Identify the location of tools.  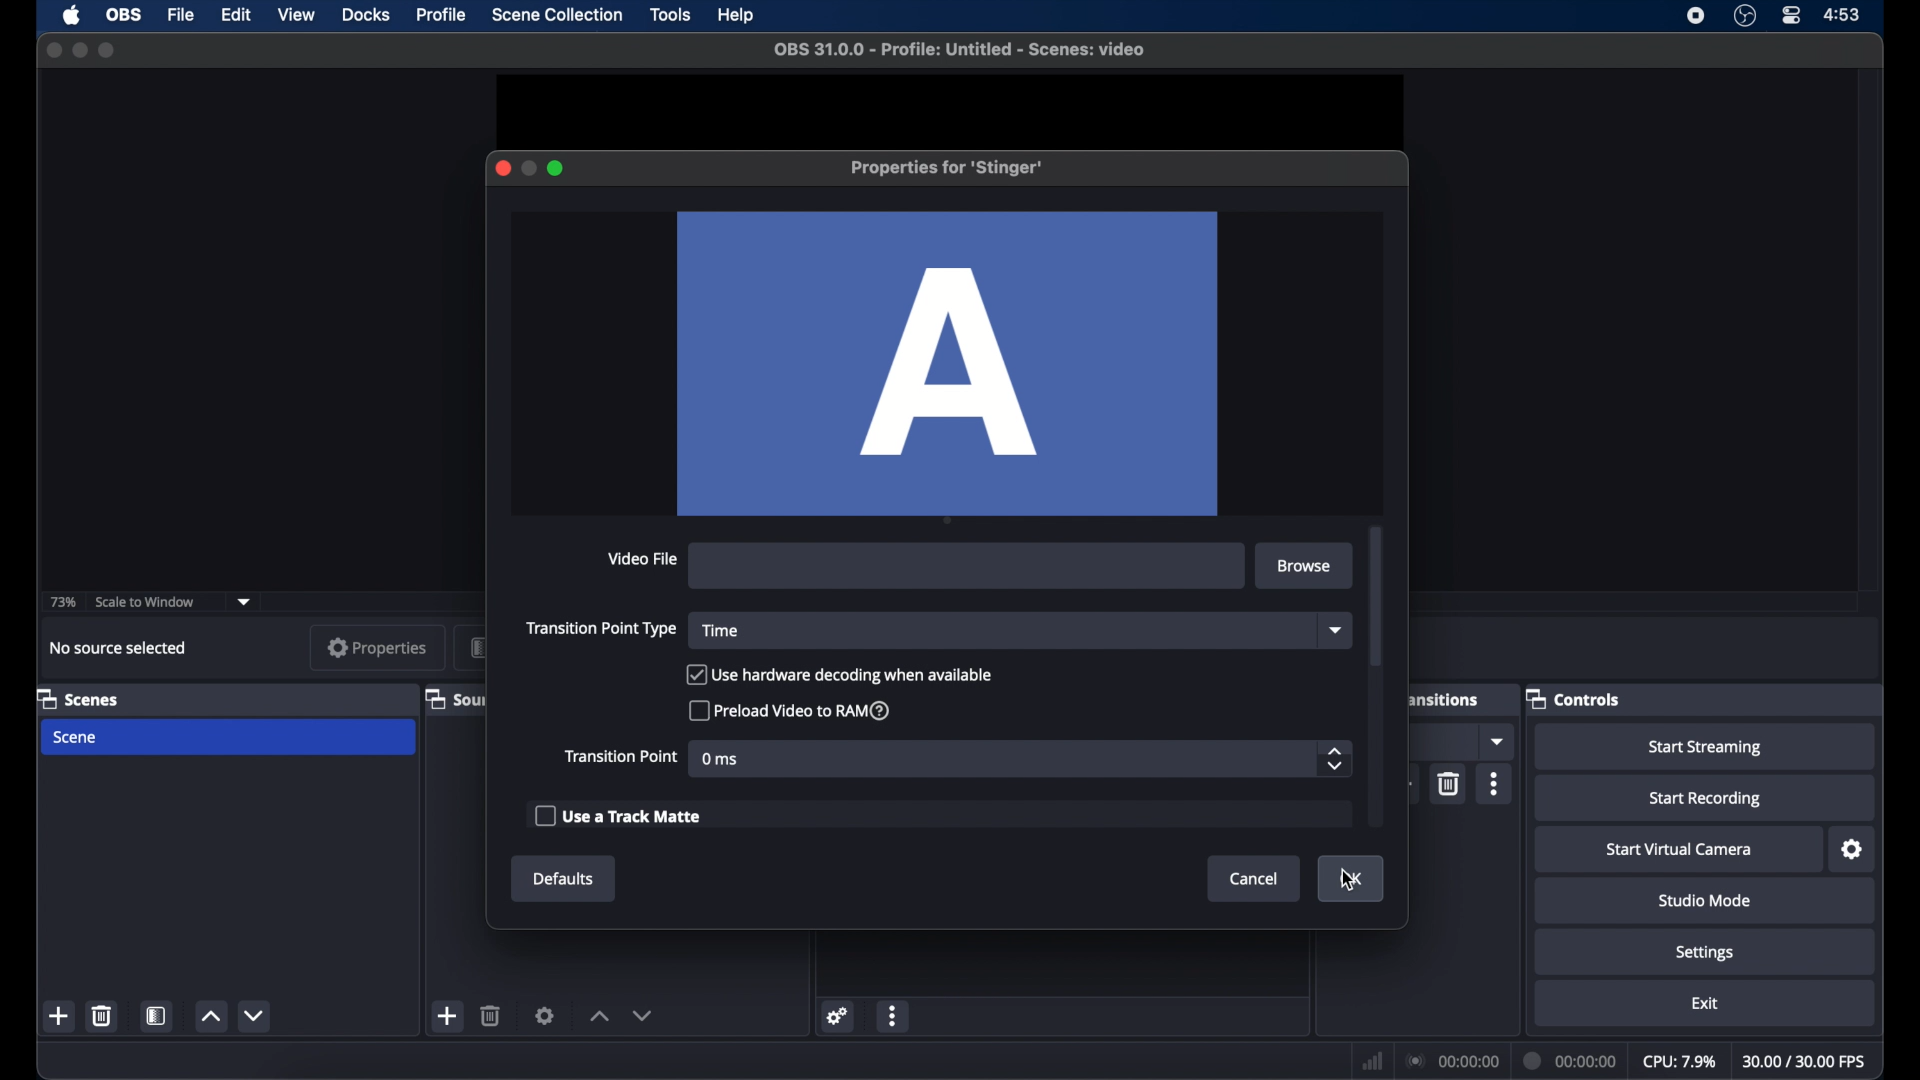
(671, 16).